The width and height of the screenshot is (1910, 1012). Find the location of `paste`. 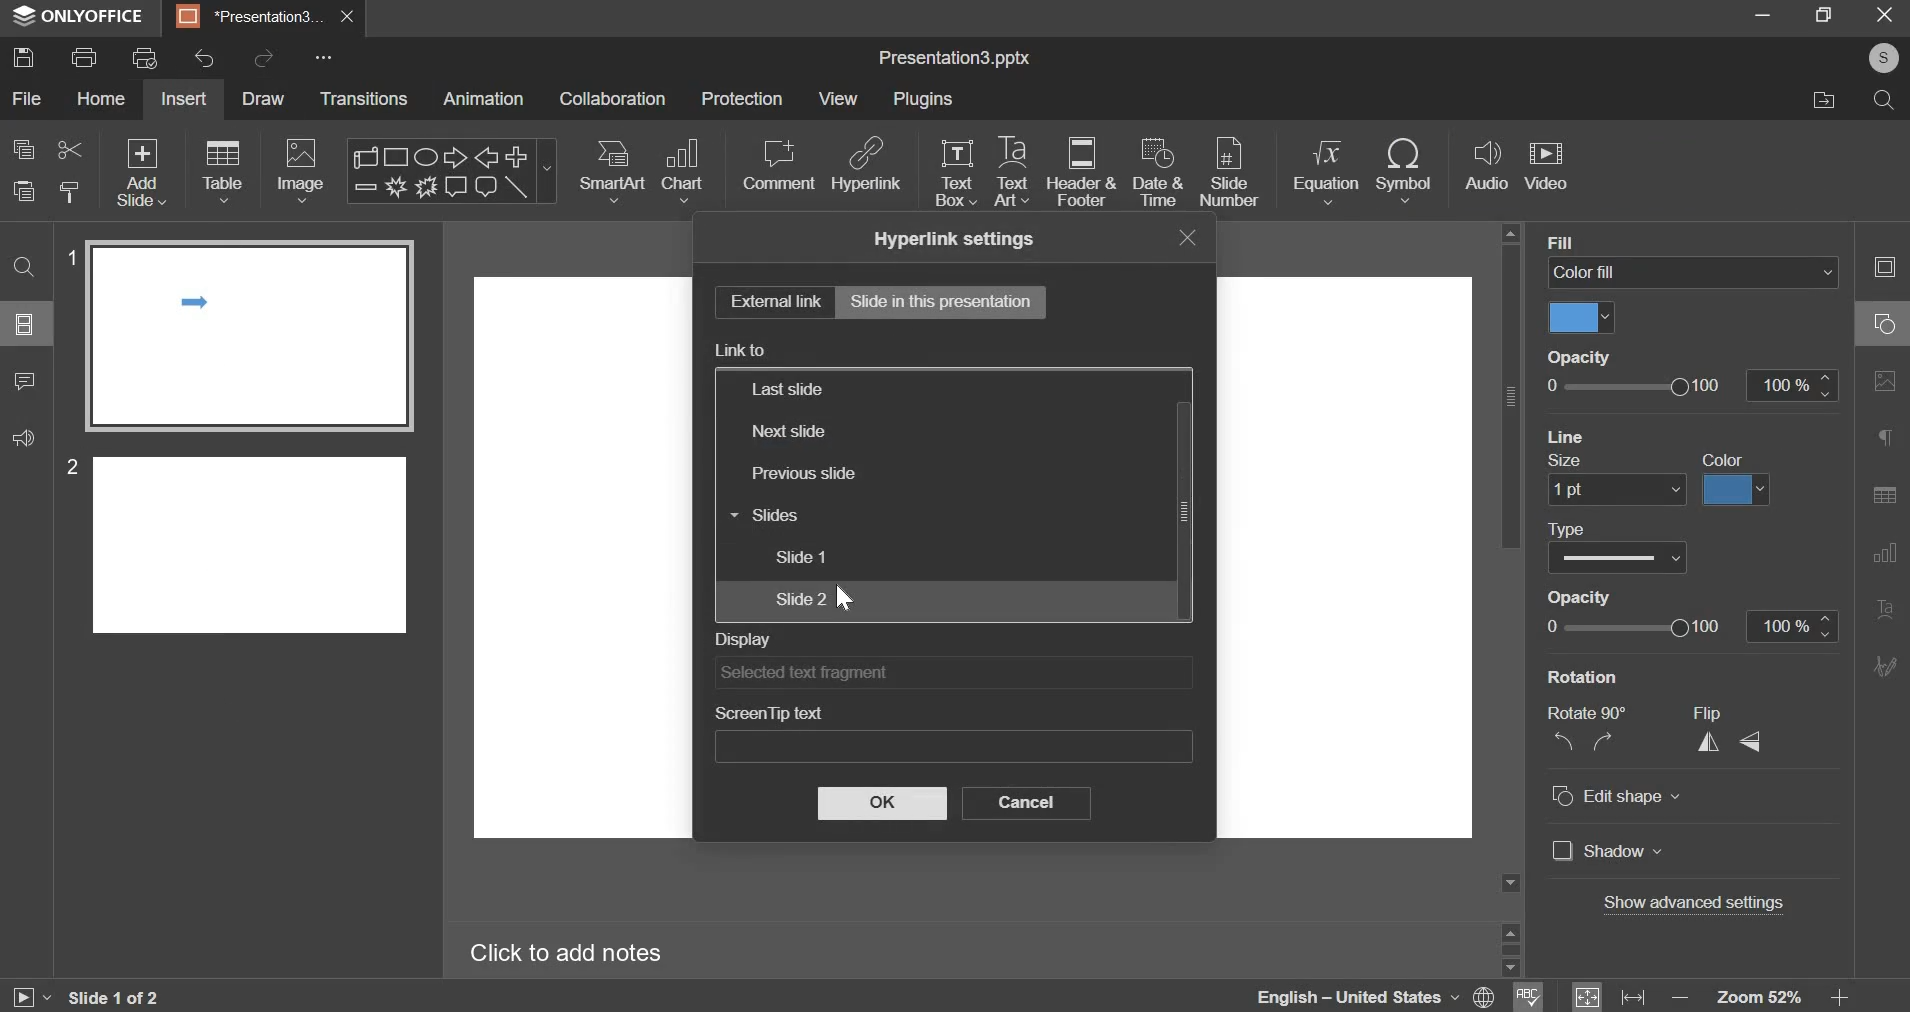

paste is located at coordinates (71, 190).